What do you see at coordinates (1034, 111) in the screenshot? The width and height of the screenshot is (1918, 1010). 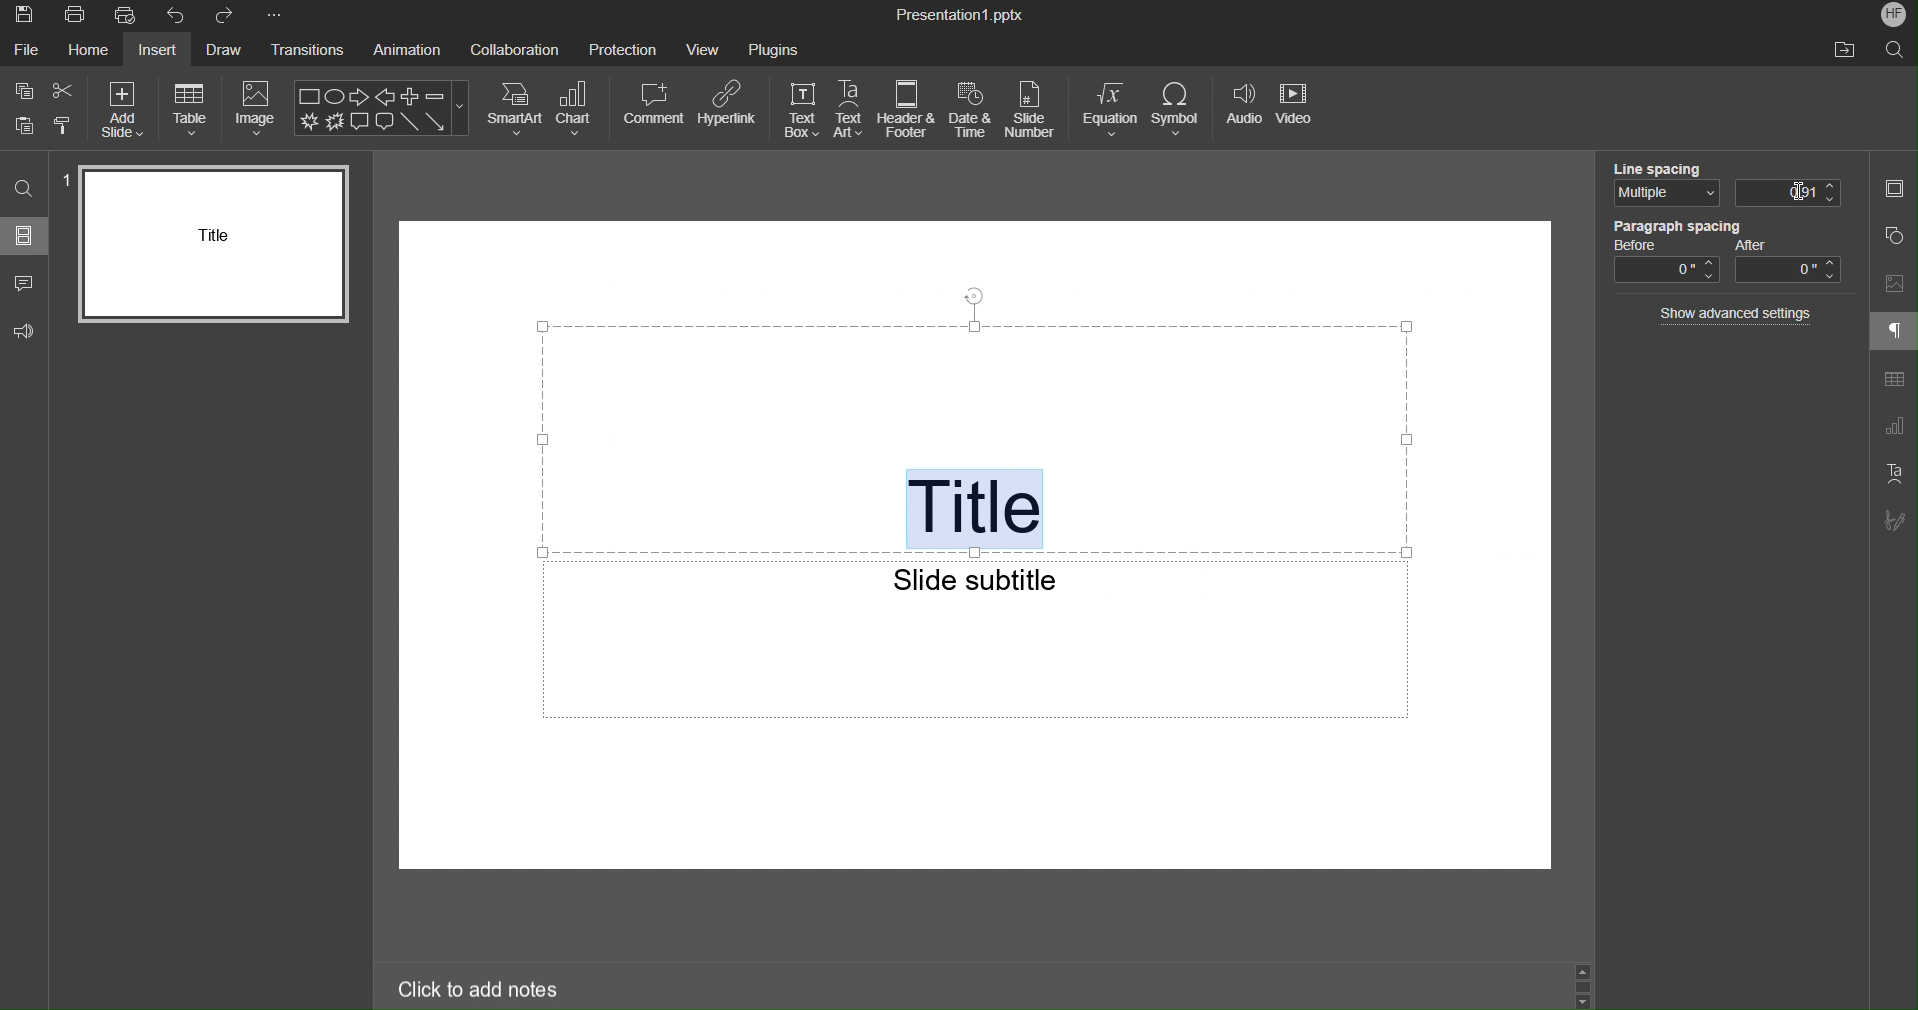 I see `Slide Number` at bounding box center [1034, 111].